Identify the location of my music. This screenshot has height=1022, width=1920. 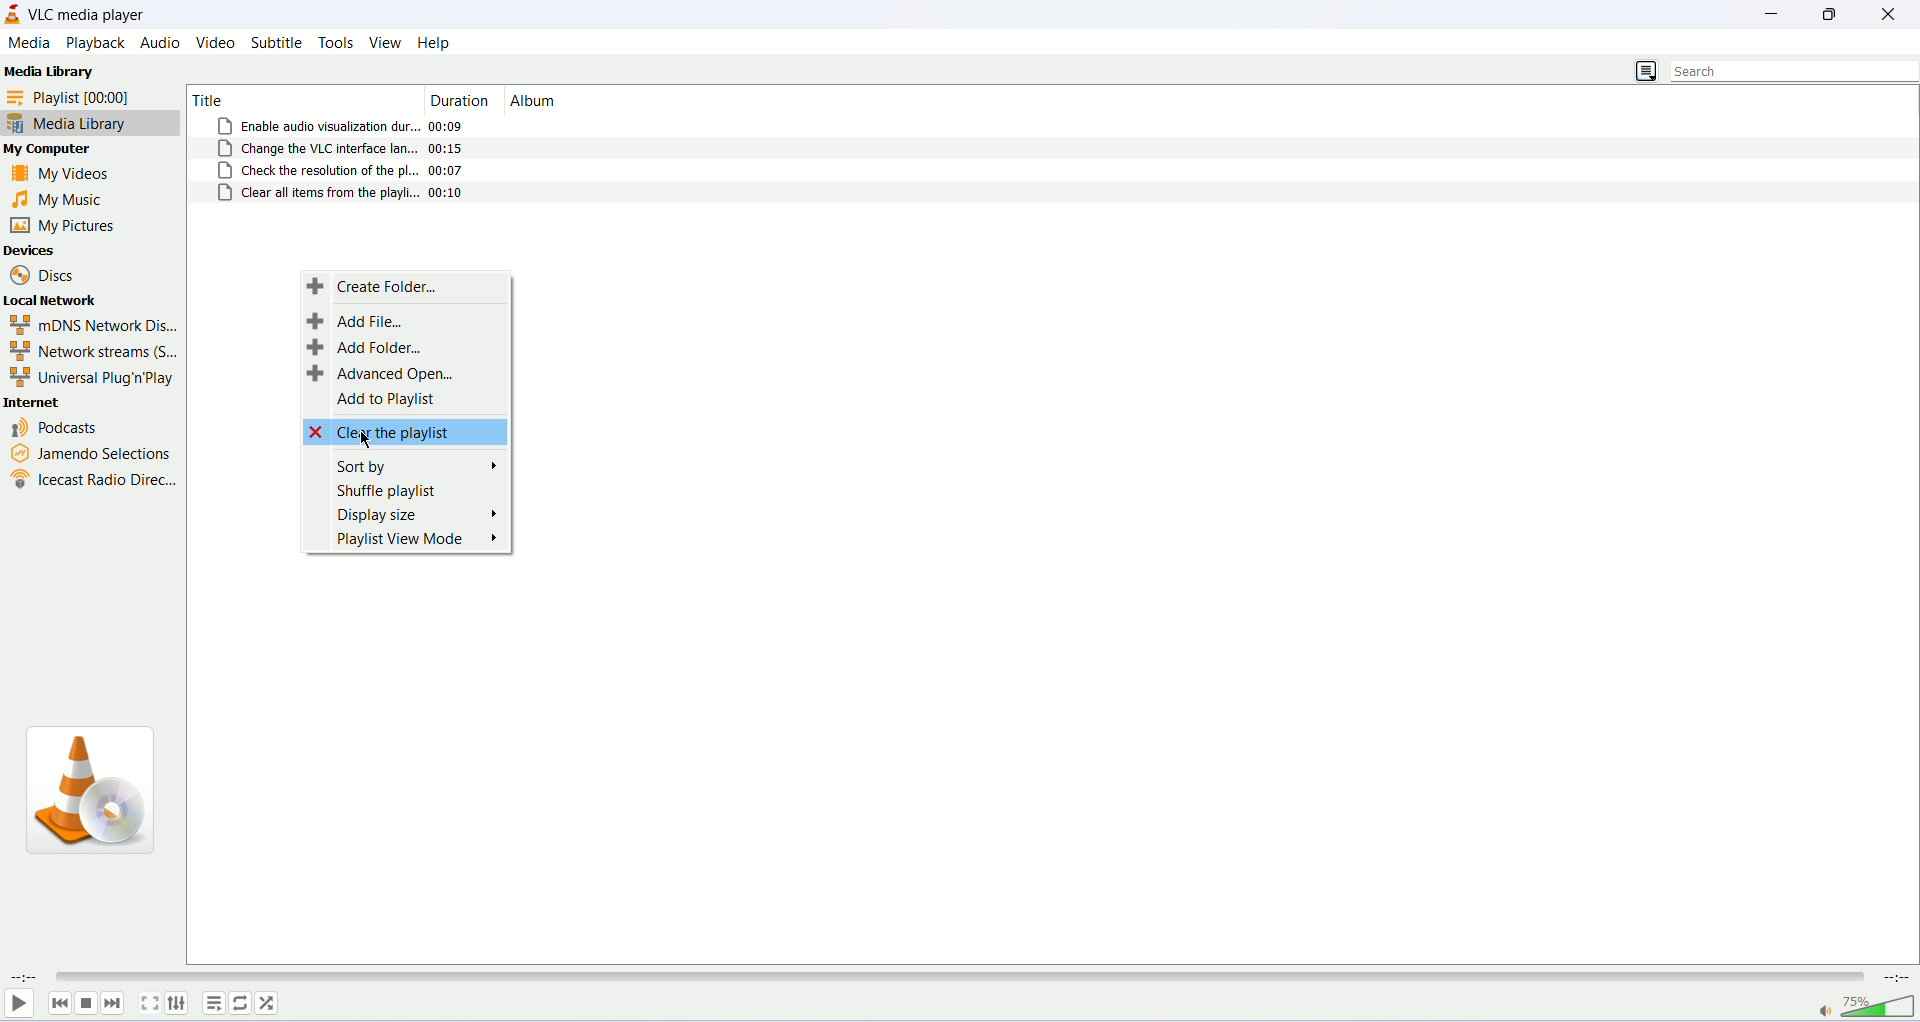
(61, 200).